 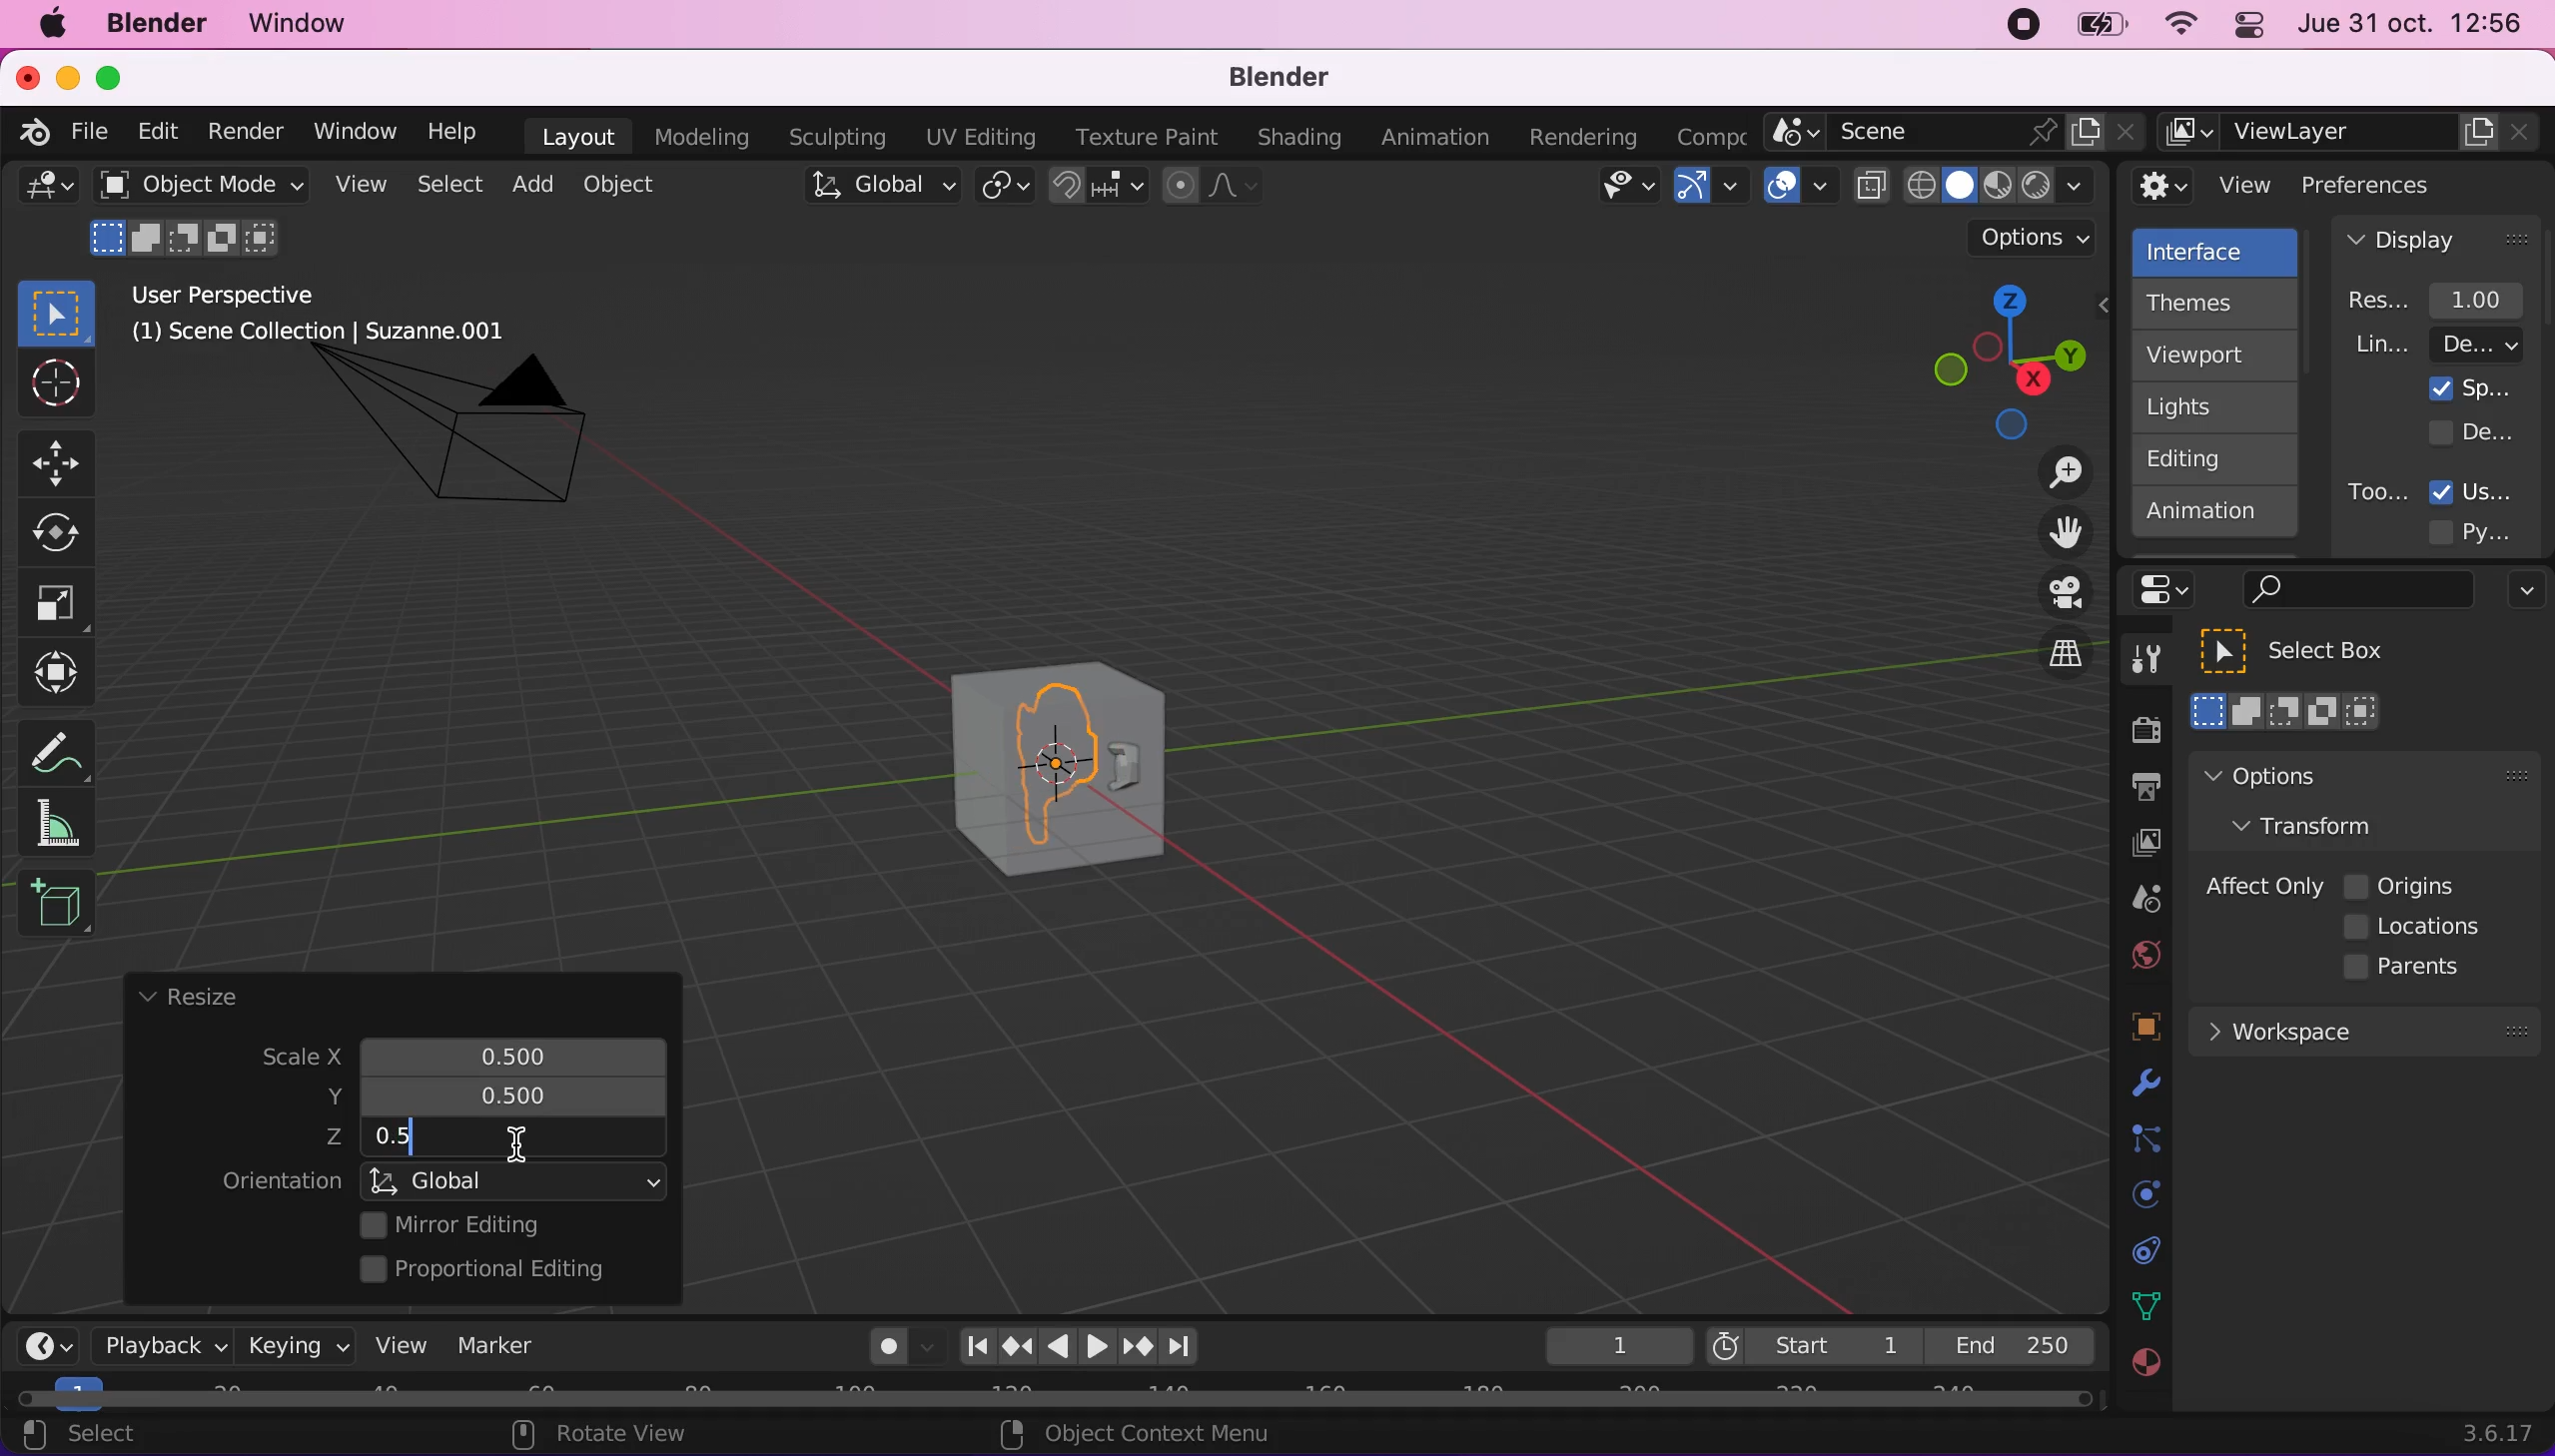 What do you see at coordinates (1139, 1350) in the screenshot?
I see `jump to keyframe` at bounding box center [1139, 1350].